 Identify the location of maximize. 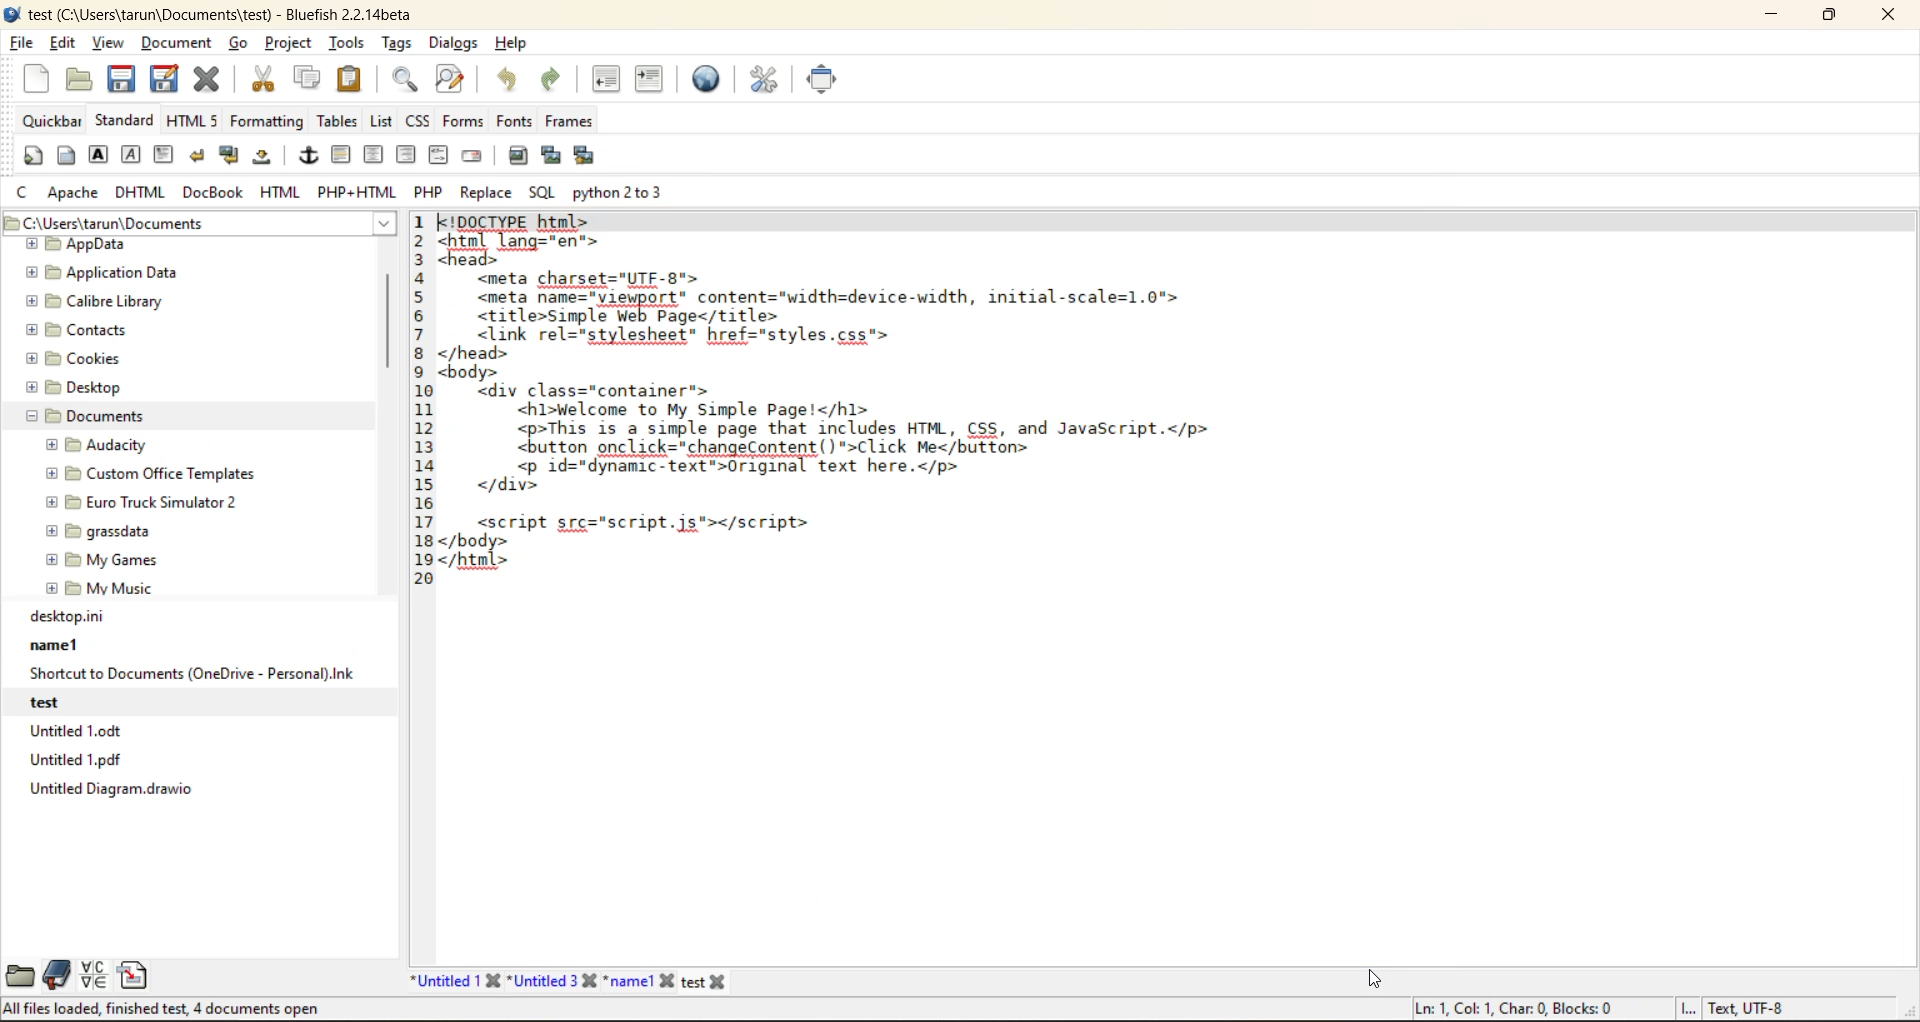
(1831, 18).